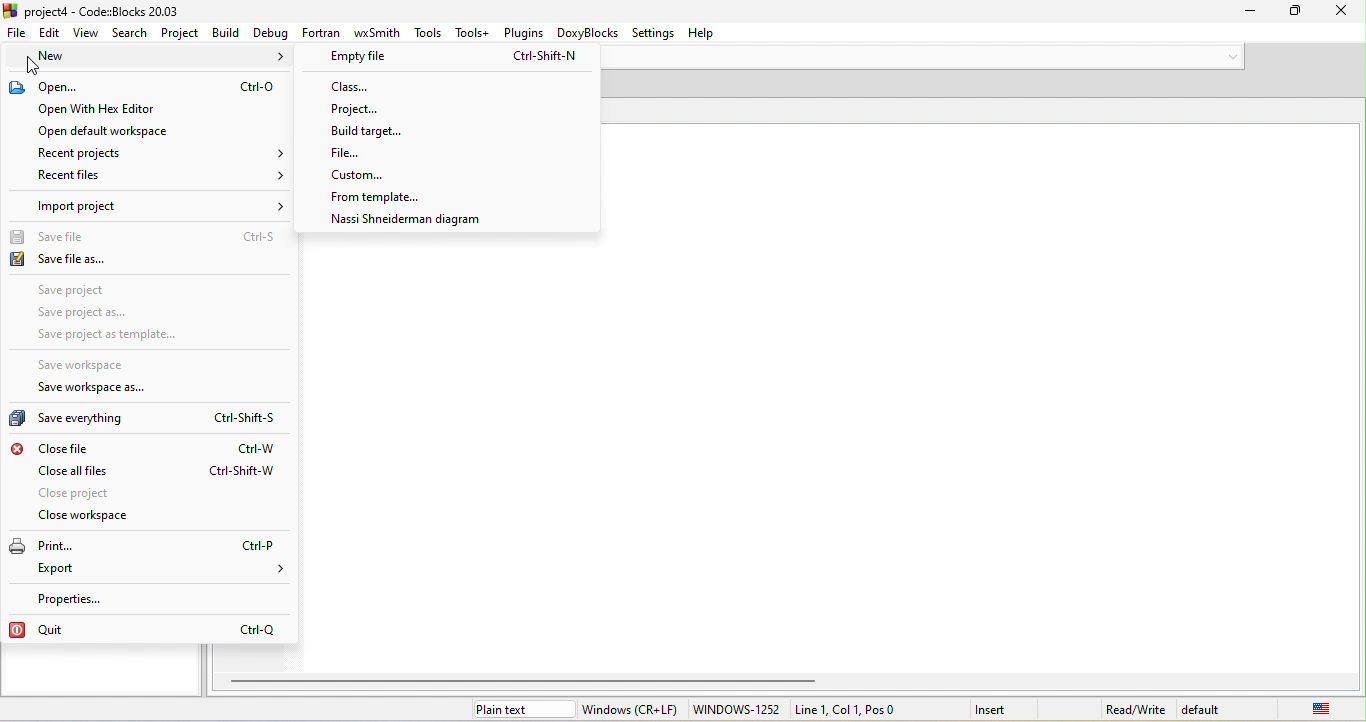 This screenshot has height=722, width=1366. What do you see at coordinates (228, 32) in the screenshot?
I see `build` at bounding box center [228, 32].